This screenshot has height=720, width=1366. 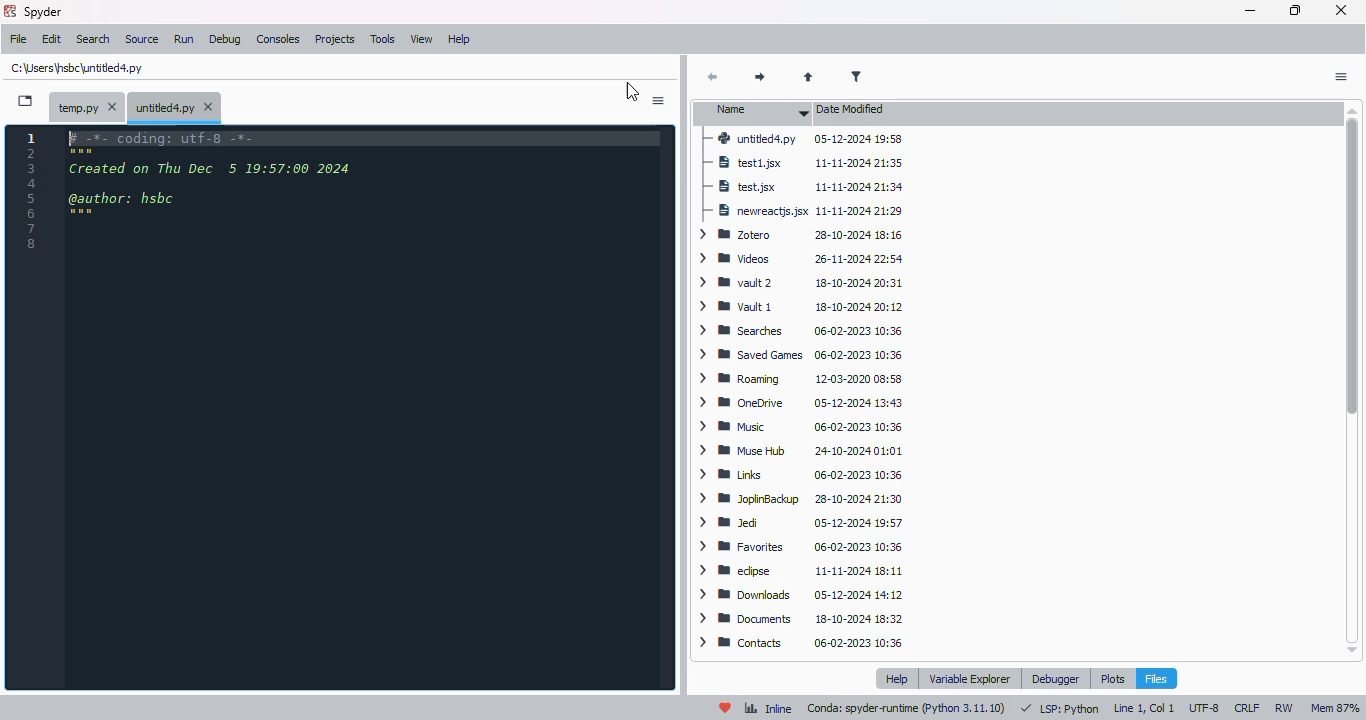 I want to click on RW, so click(x=1287, y=708).